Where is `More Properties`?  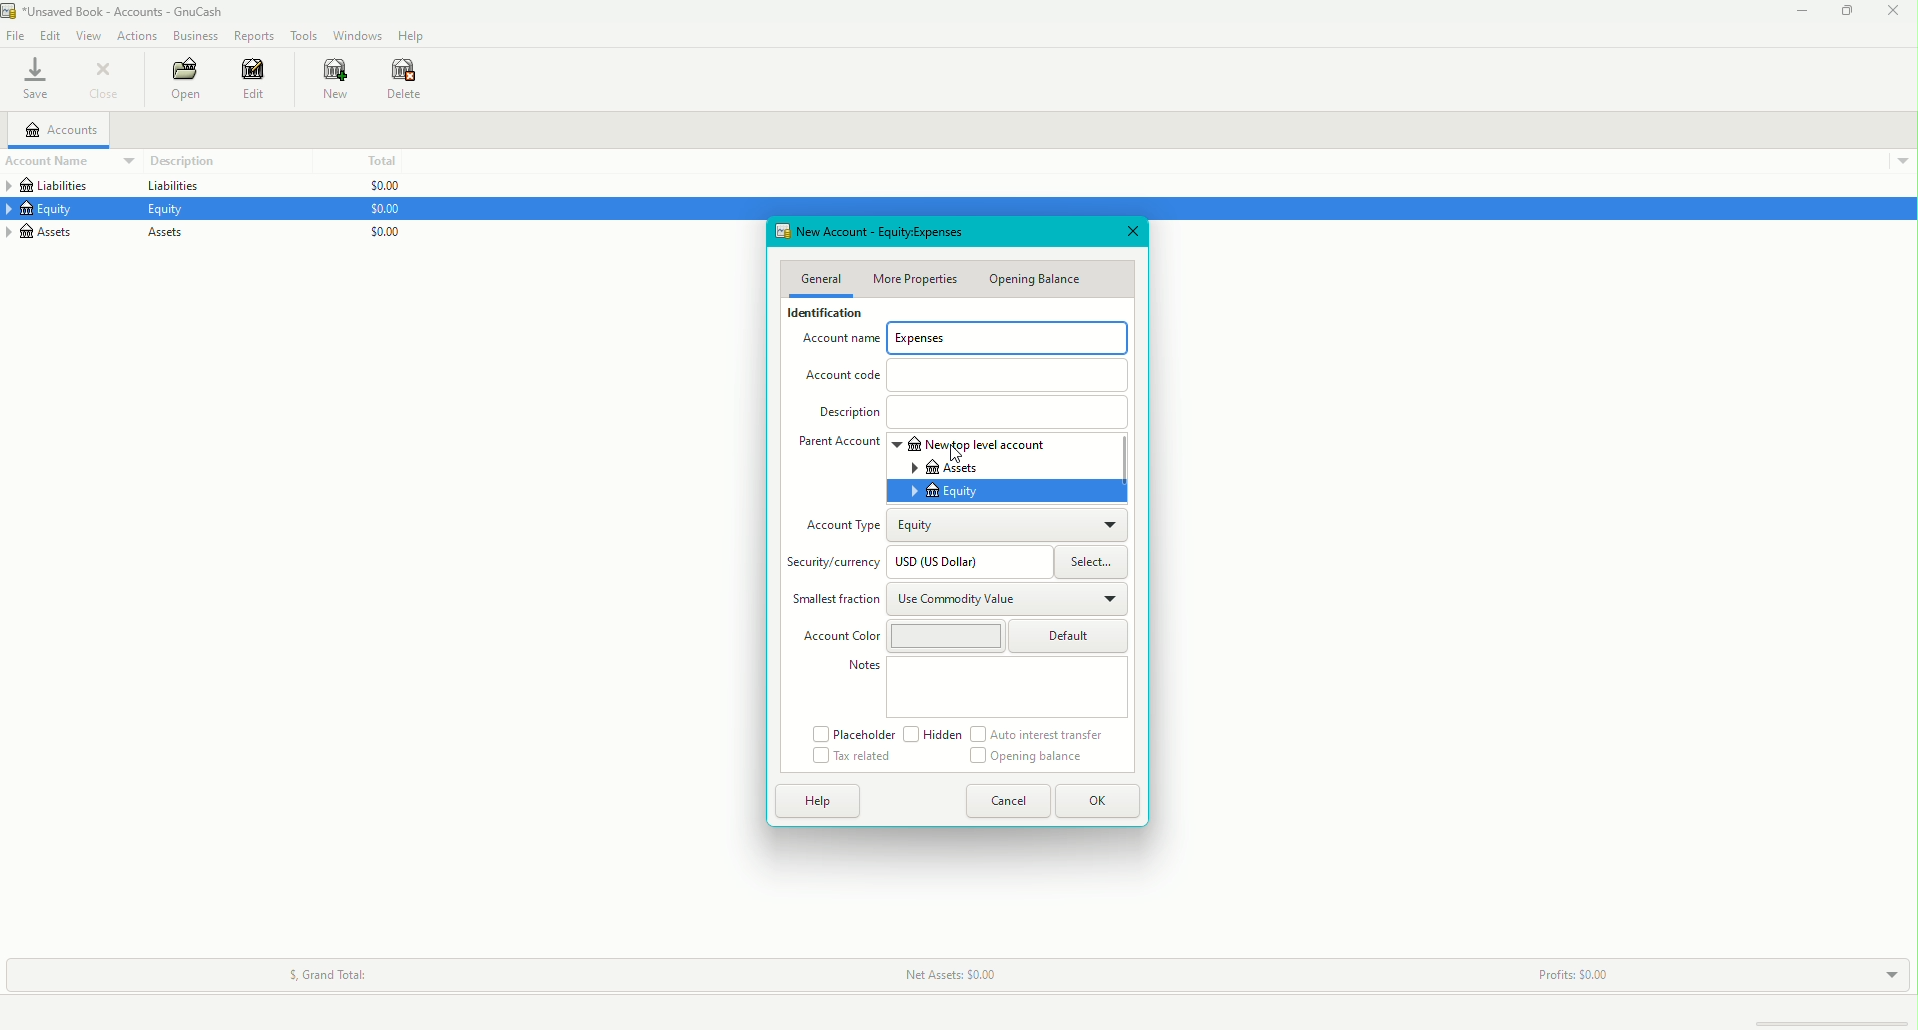 More Properties is located at coordinates (915, 278).